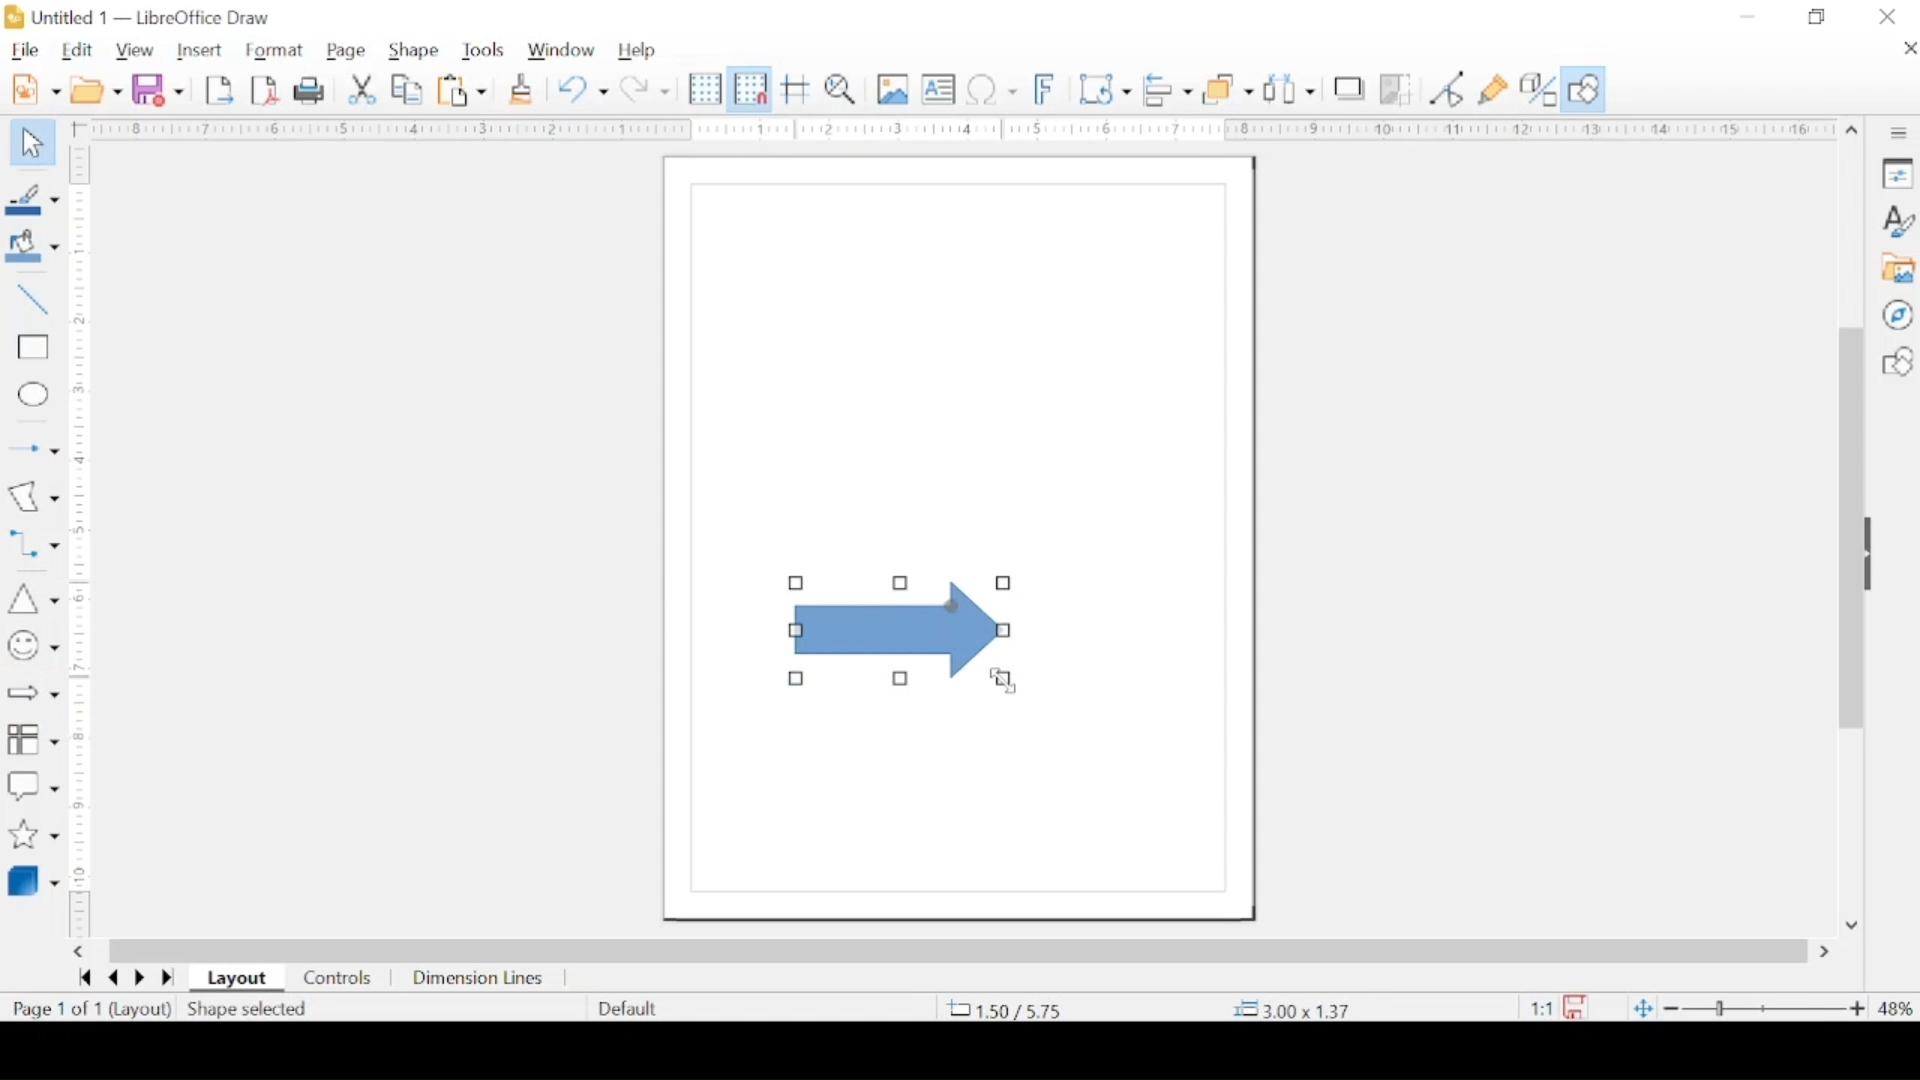 Image resolution: width=1920 pixels, height=1080 pixels. I want to click on callout shapes, so click(32, 787).